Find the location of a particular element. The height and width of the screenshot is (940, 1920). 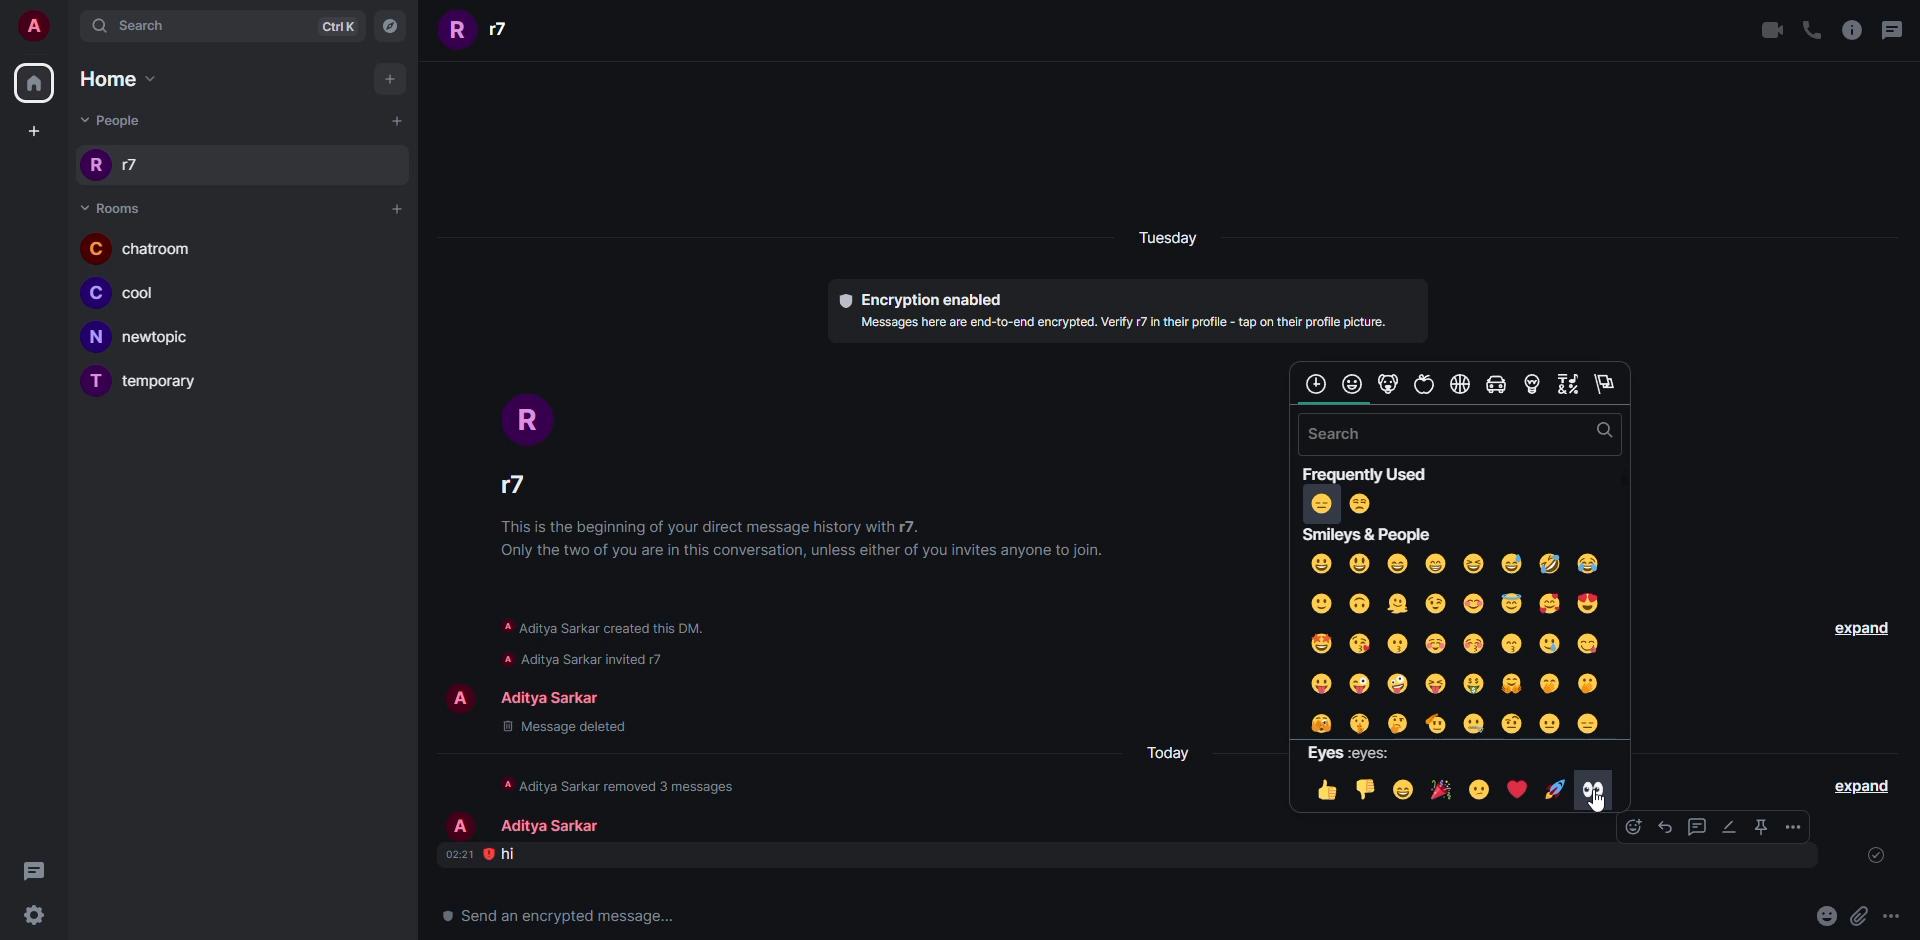

search is located at coordinates (1345, 435).